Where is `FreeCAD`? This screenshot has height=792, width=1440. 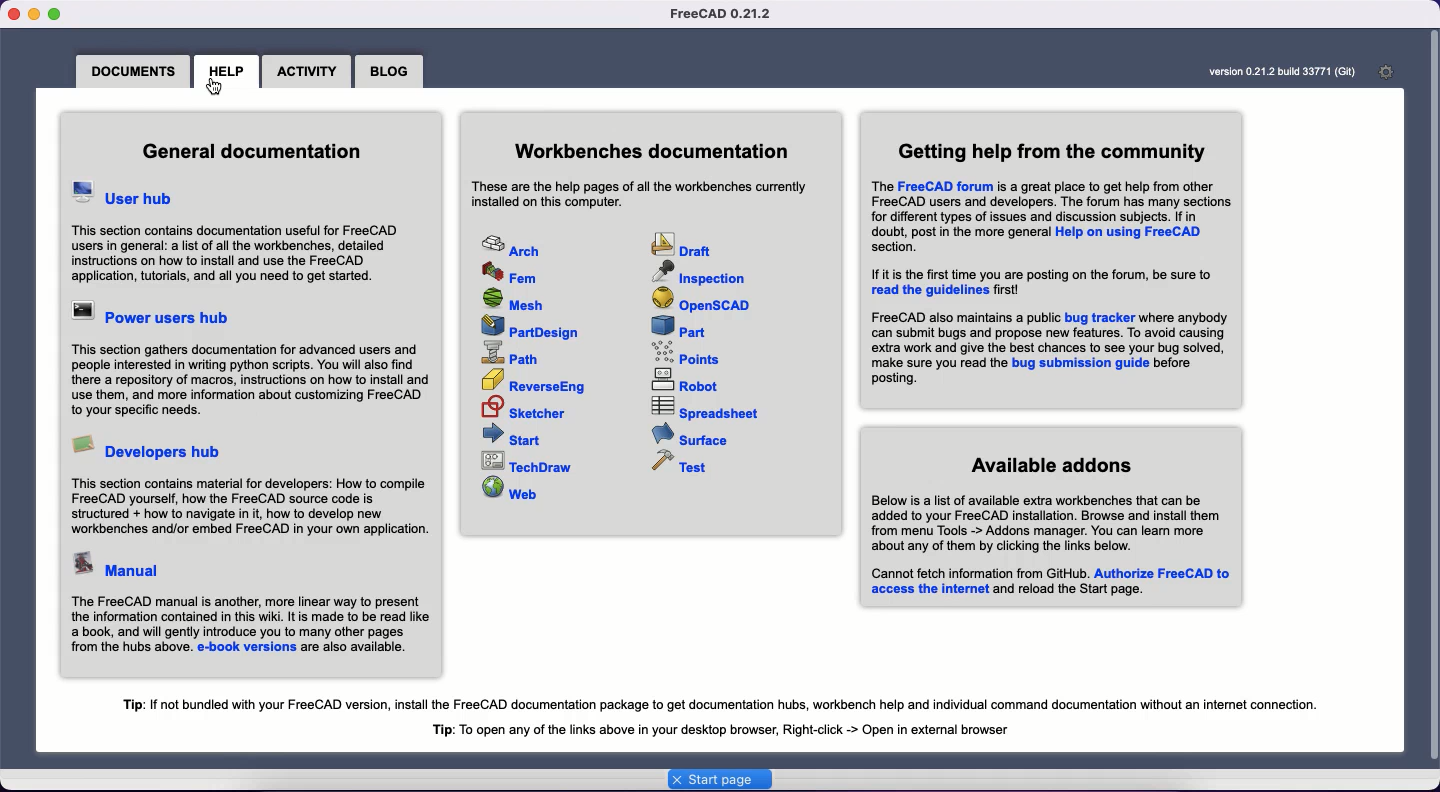
FreeCAD is located at coordinates (724, 14).